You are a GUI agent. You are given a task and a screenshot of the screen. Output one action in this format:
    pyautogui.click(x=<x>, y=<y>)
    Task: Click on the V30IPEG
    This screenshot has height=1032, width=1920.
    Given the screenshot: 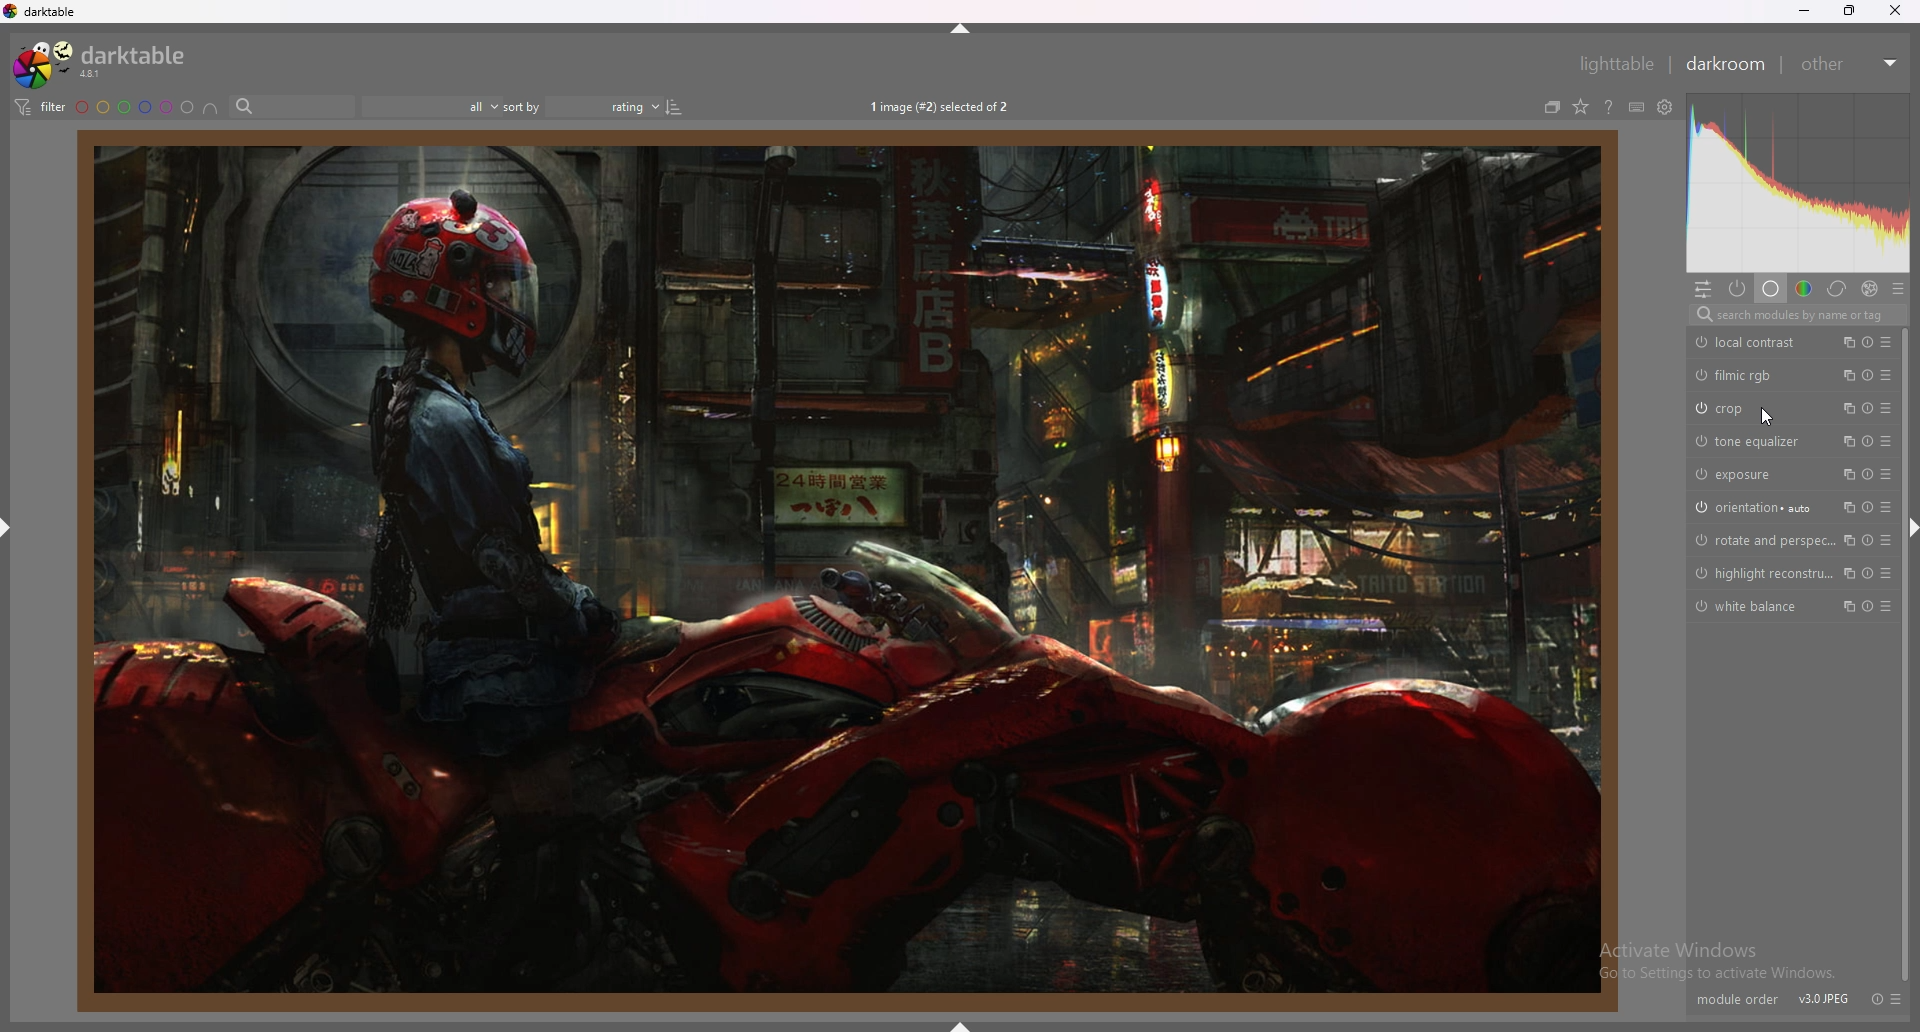 What is the action you would take?
    pyautogui.click(x=1829, y=994)
    